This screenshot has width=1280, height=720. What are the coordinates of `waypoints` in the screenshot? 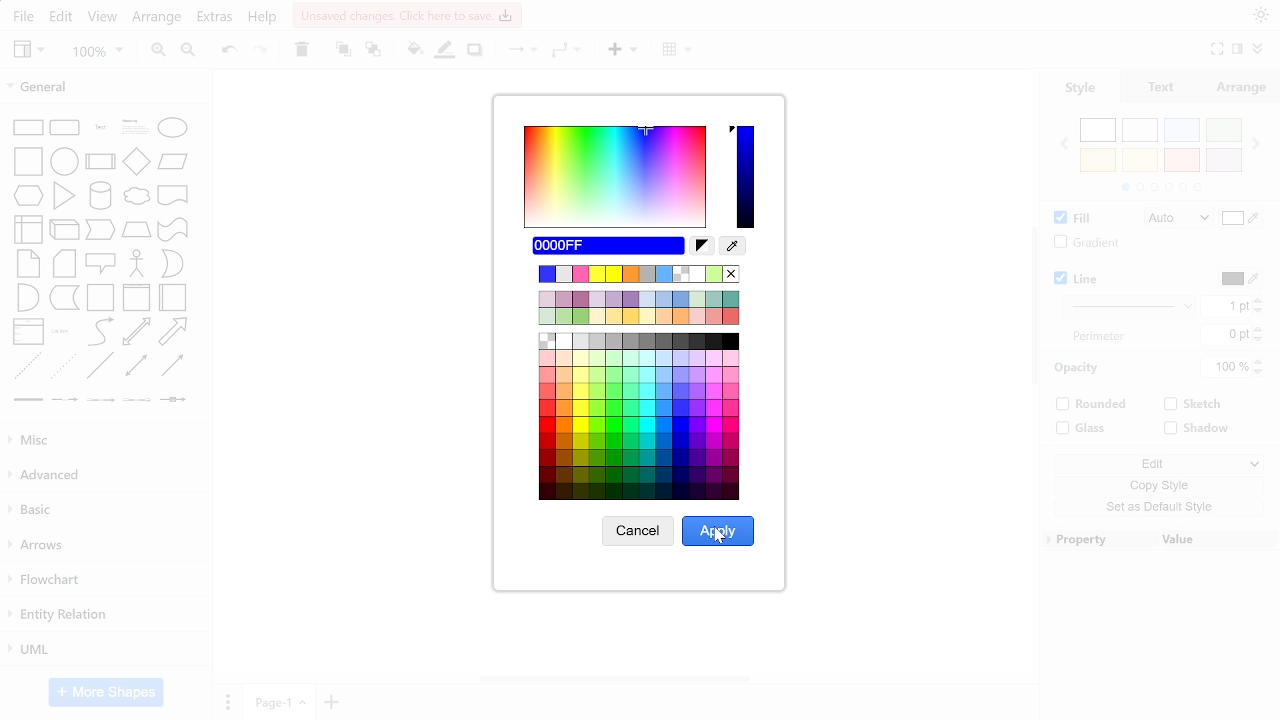 It's located at (568, 52).